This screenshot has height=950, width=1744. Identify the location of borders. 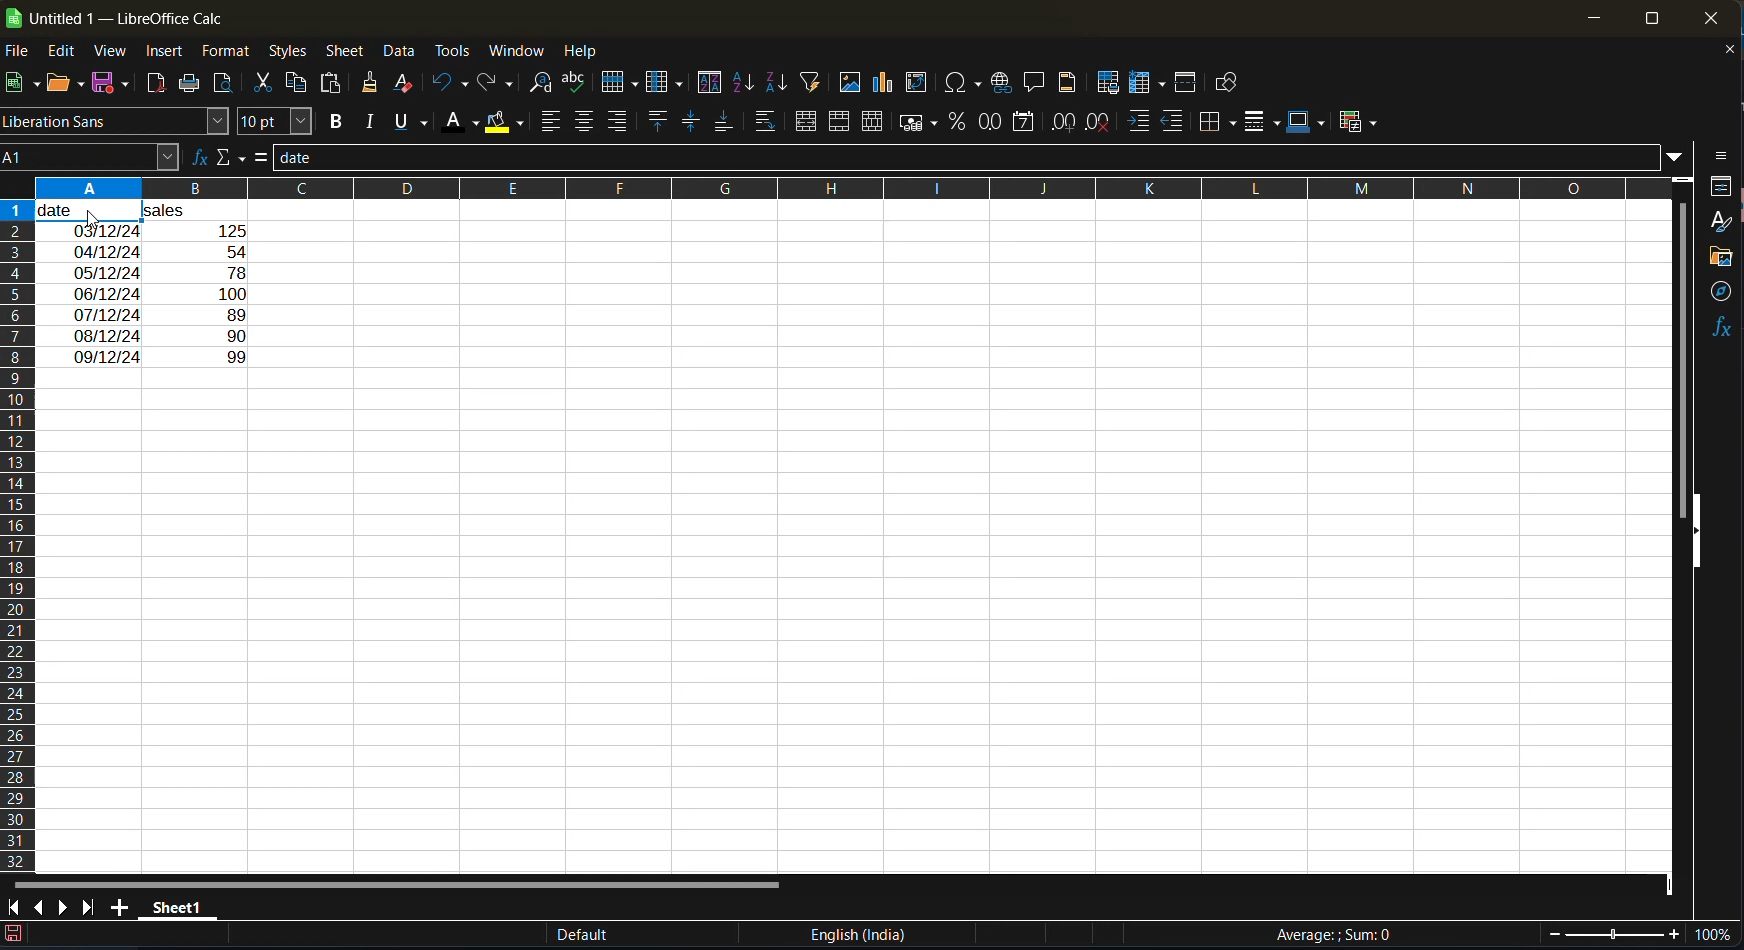
(1219, 124).